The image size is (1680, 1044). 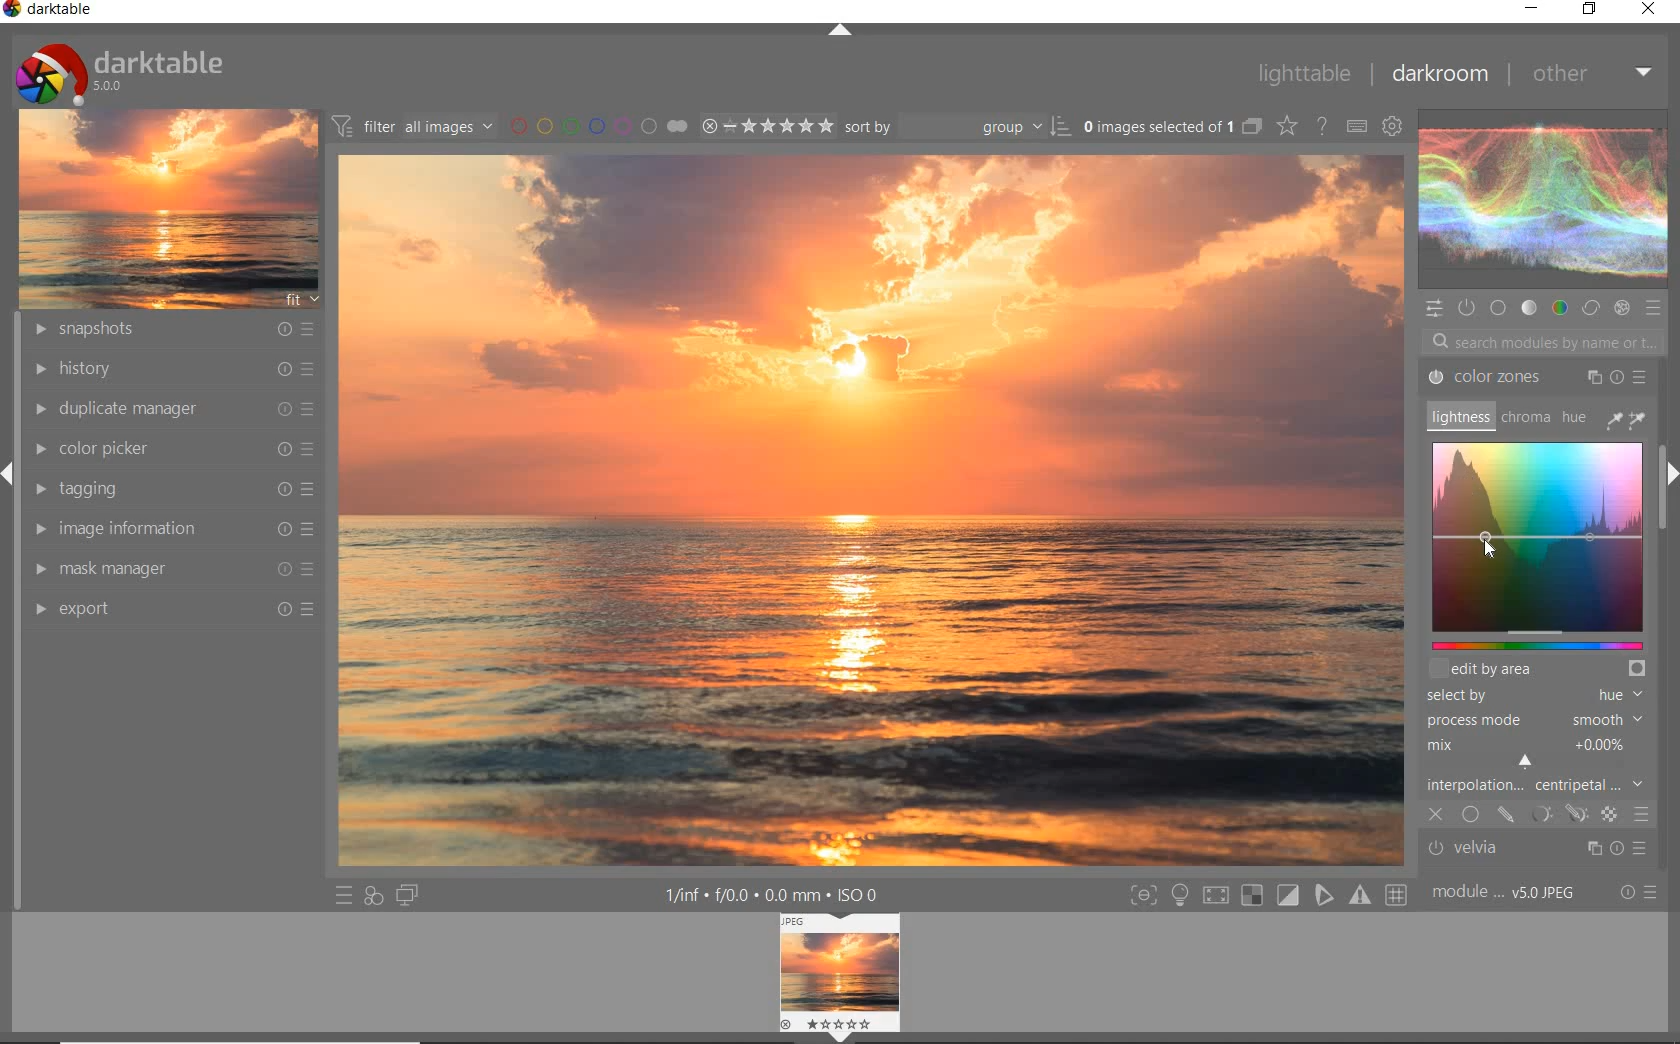 I want to click on SELECTED BY HUE, so click(x=1535, y=695).